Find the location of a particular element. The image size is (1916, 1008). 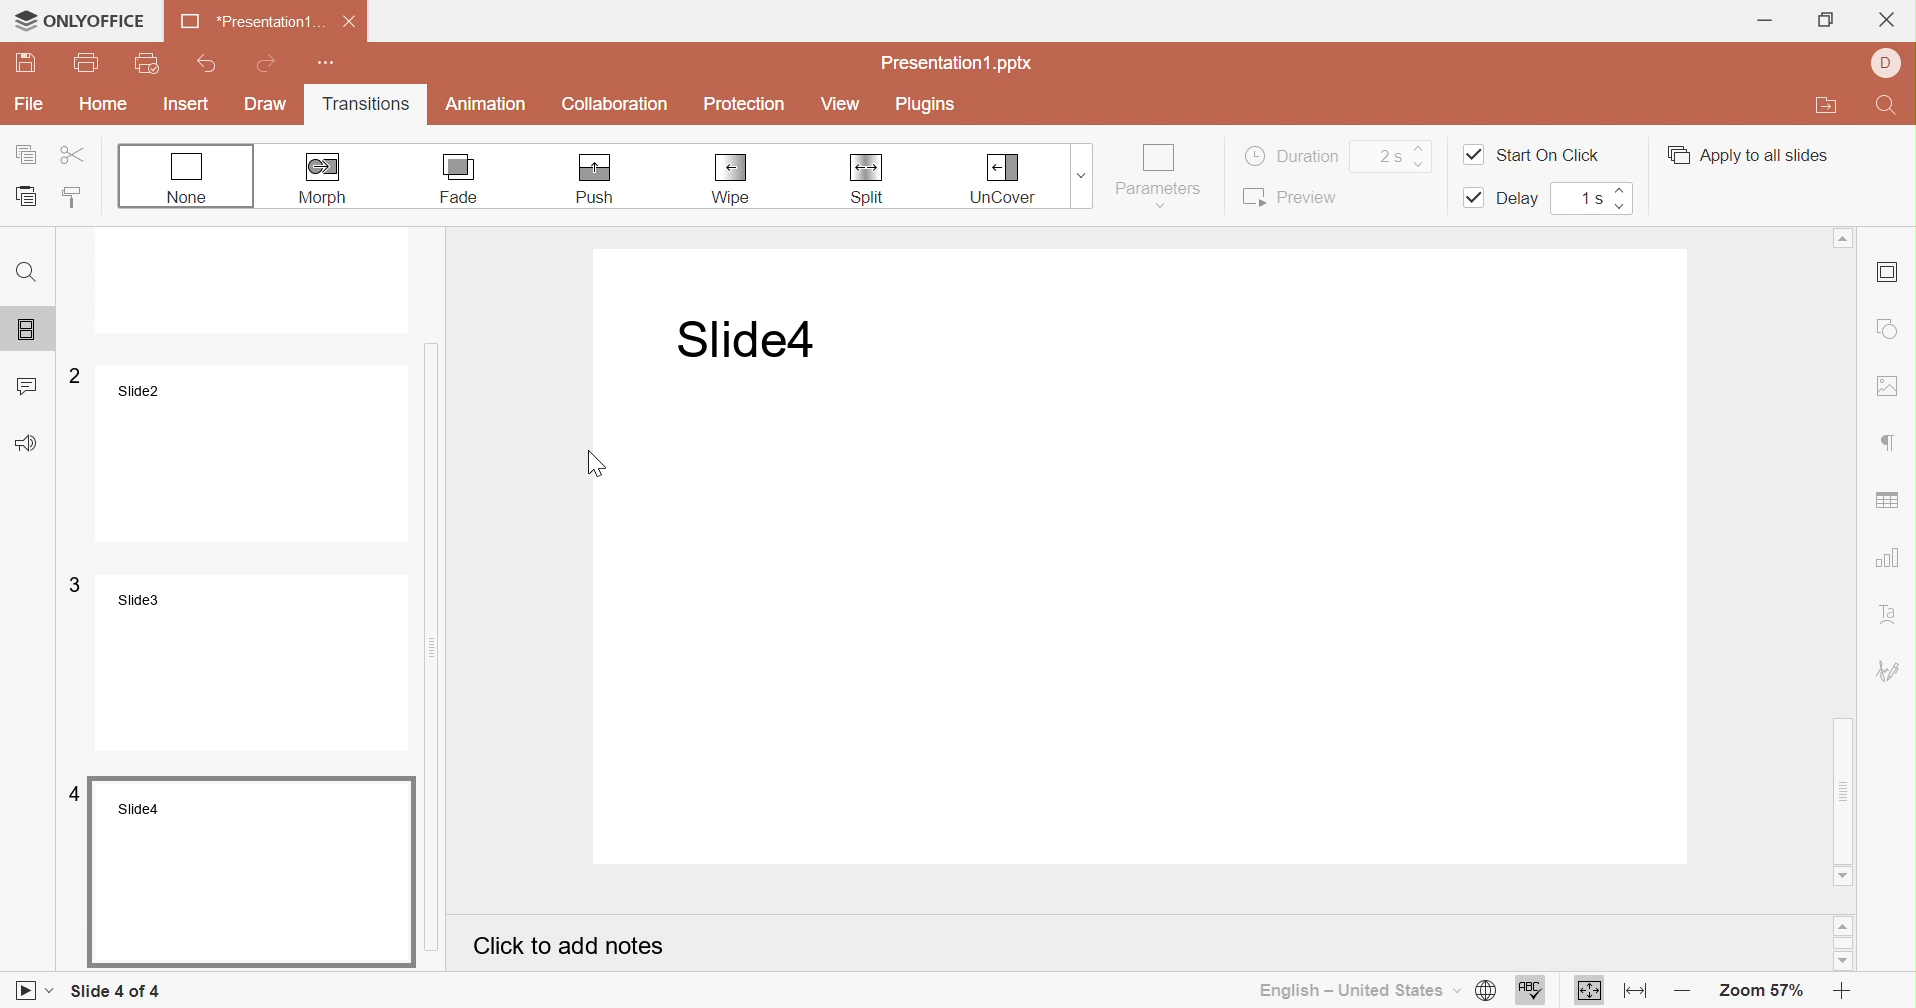

Start On Click is located at coordinates (1532, 154).